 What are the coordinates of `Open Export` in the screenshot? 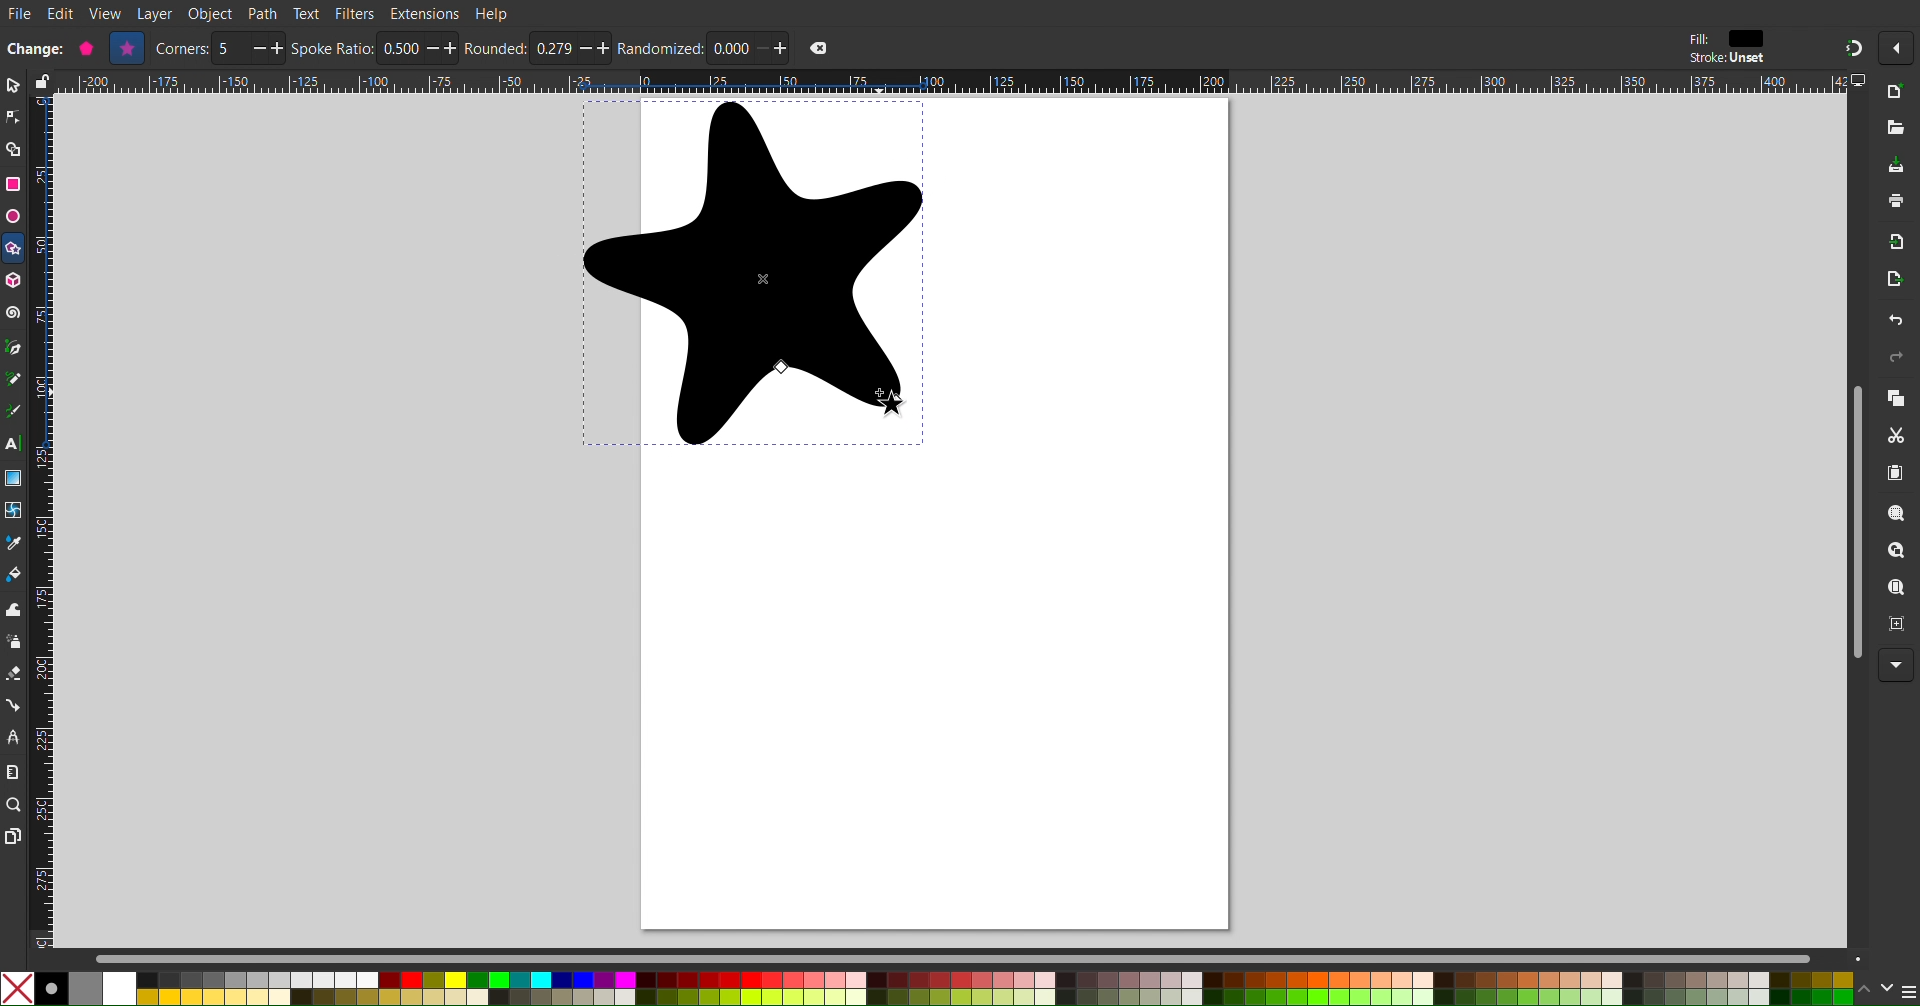 It's located at (1896, 282).